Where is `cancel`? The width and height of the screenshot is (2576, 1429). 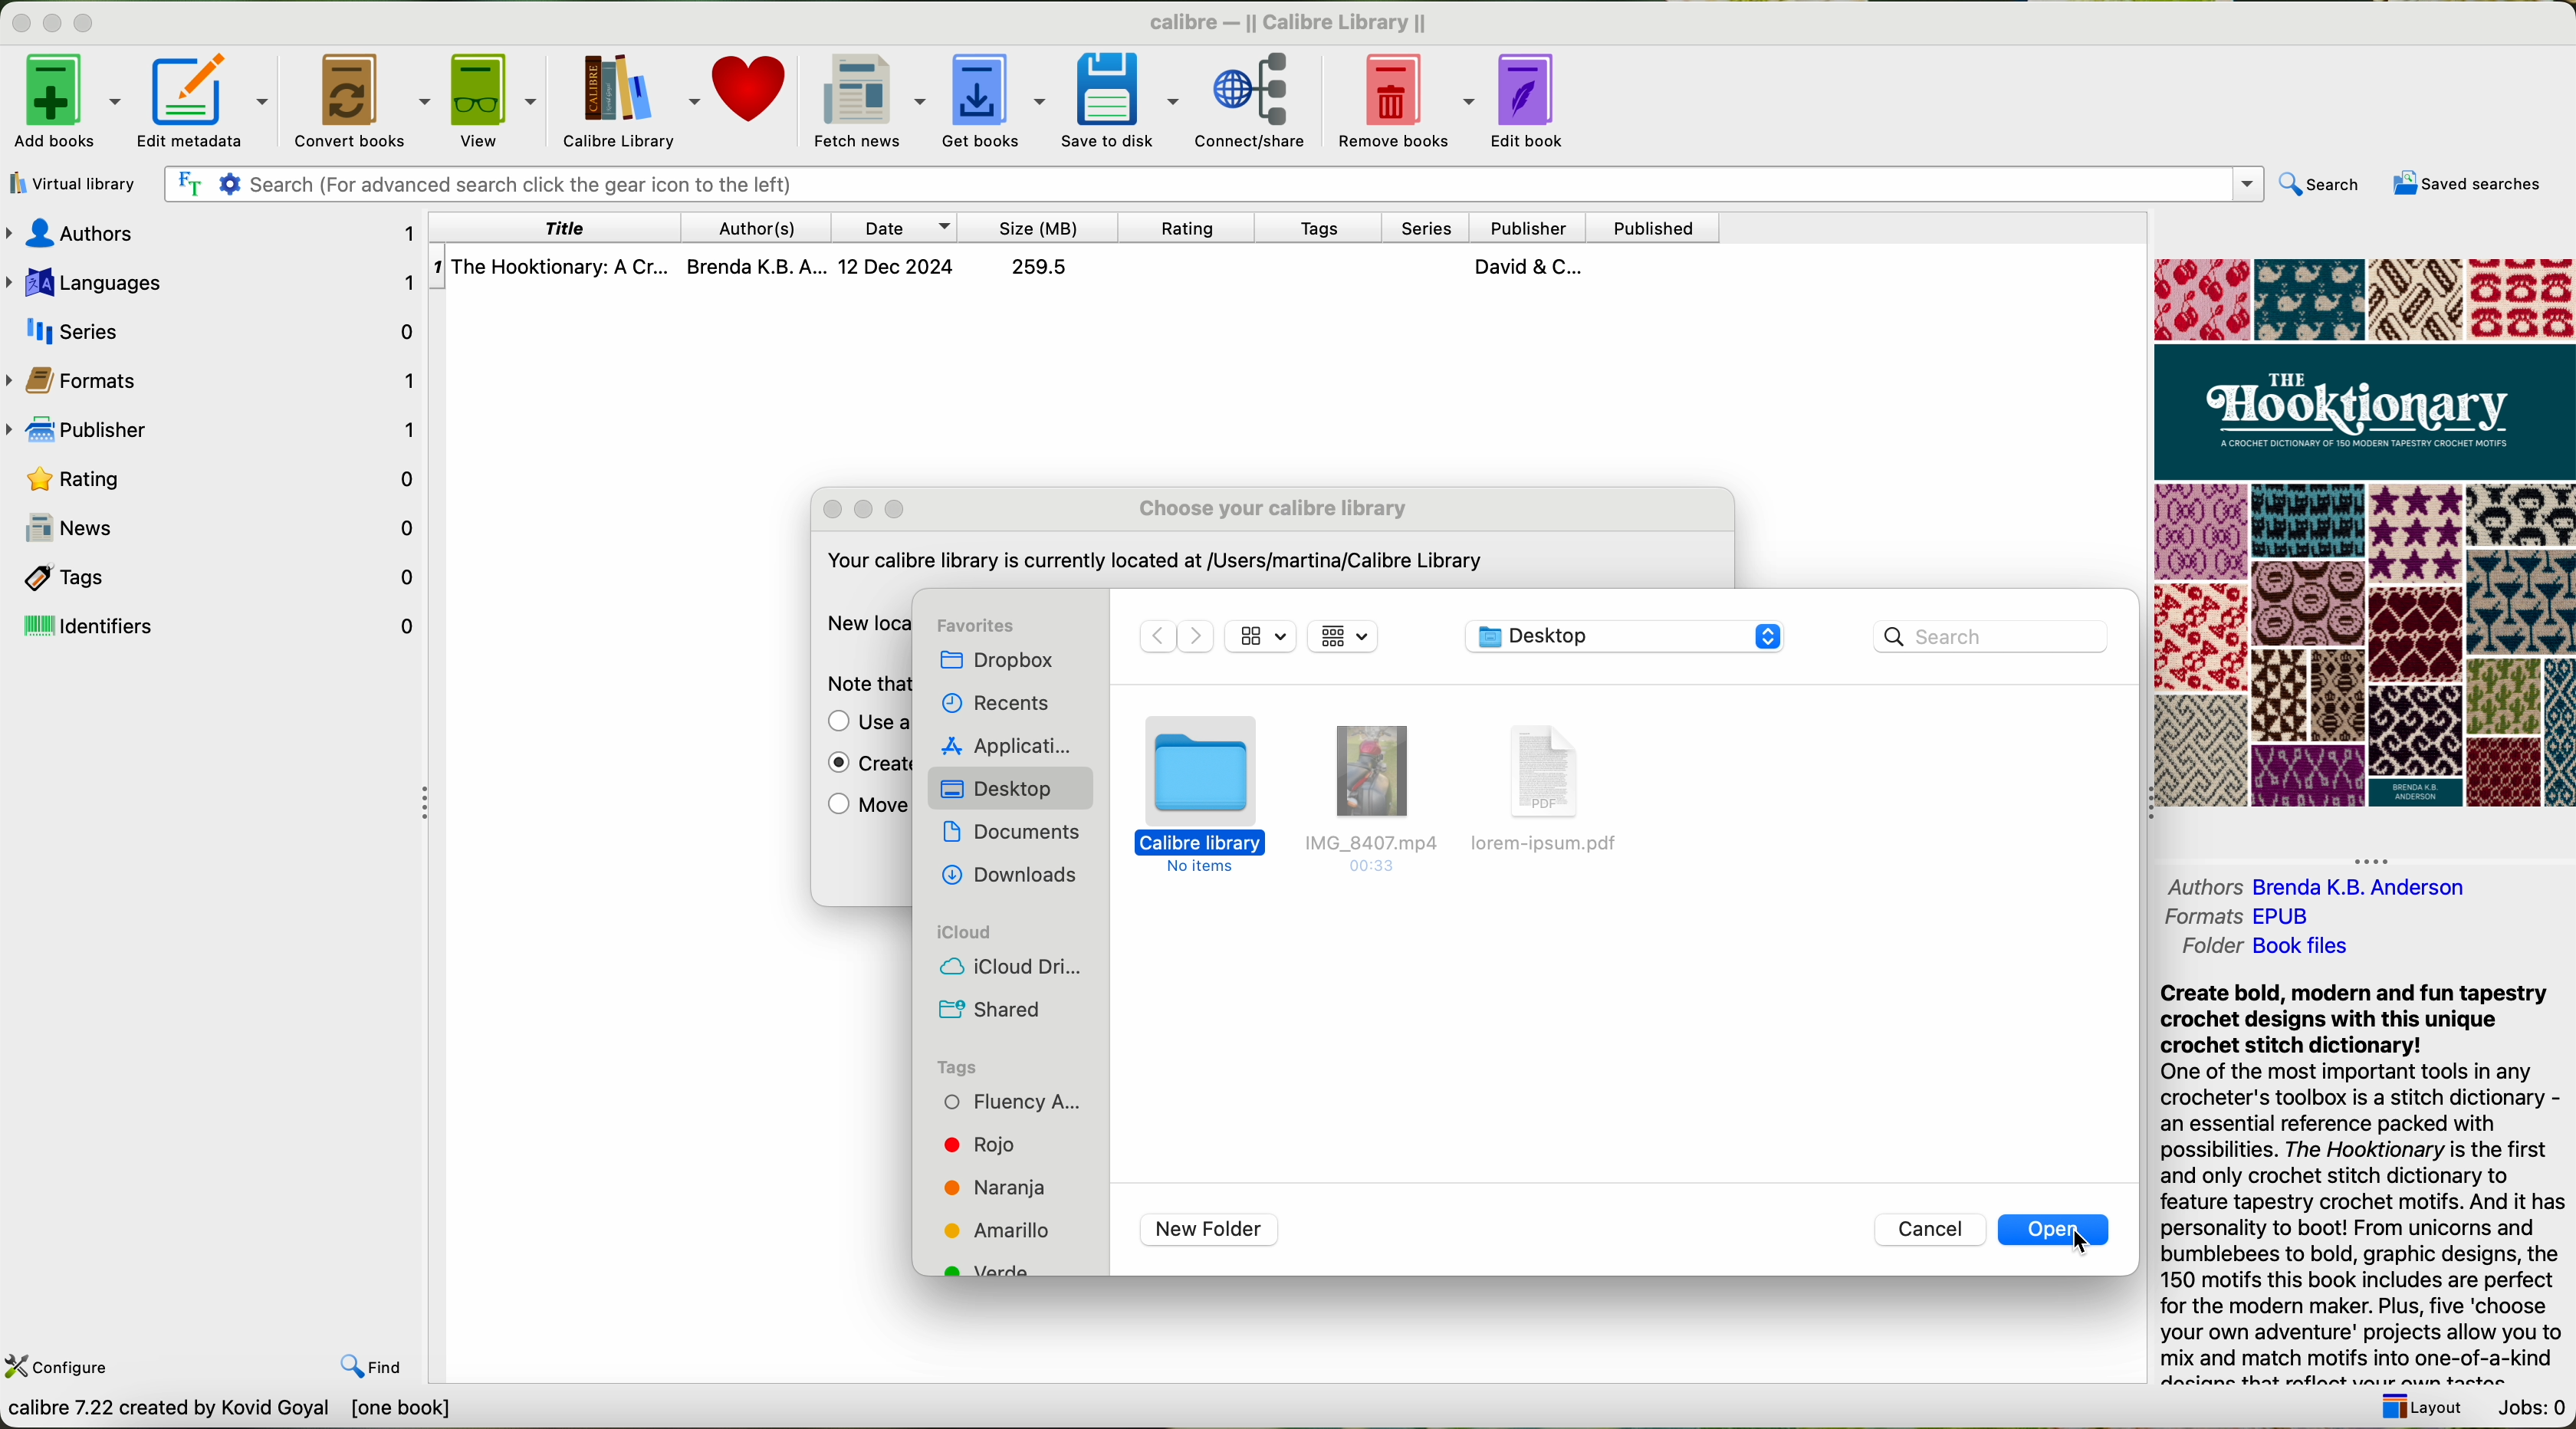
cancel is located at coordinates (1933, 1229).